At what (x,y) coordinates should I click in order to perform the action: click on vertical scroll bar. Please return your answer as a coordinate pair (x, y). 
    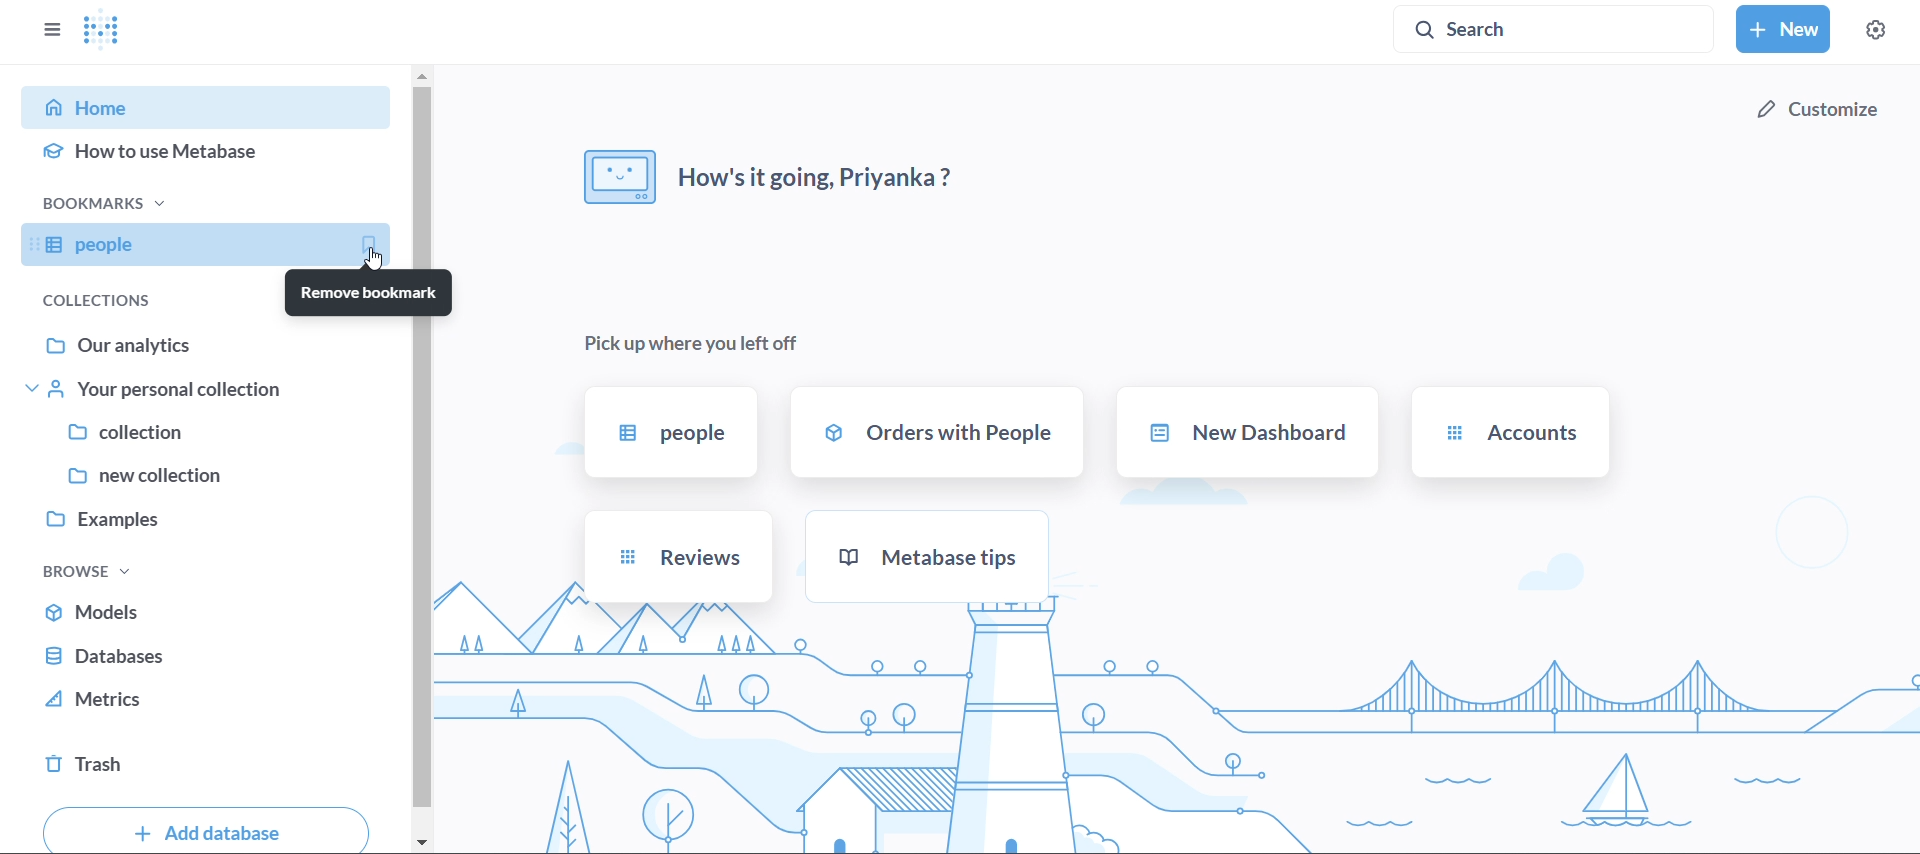
    Looking at the image, I should click on (421, 459).